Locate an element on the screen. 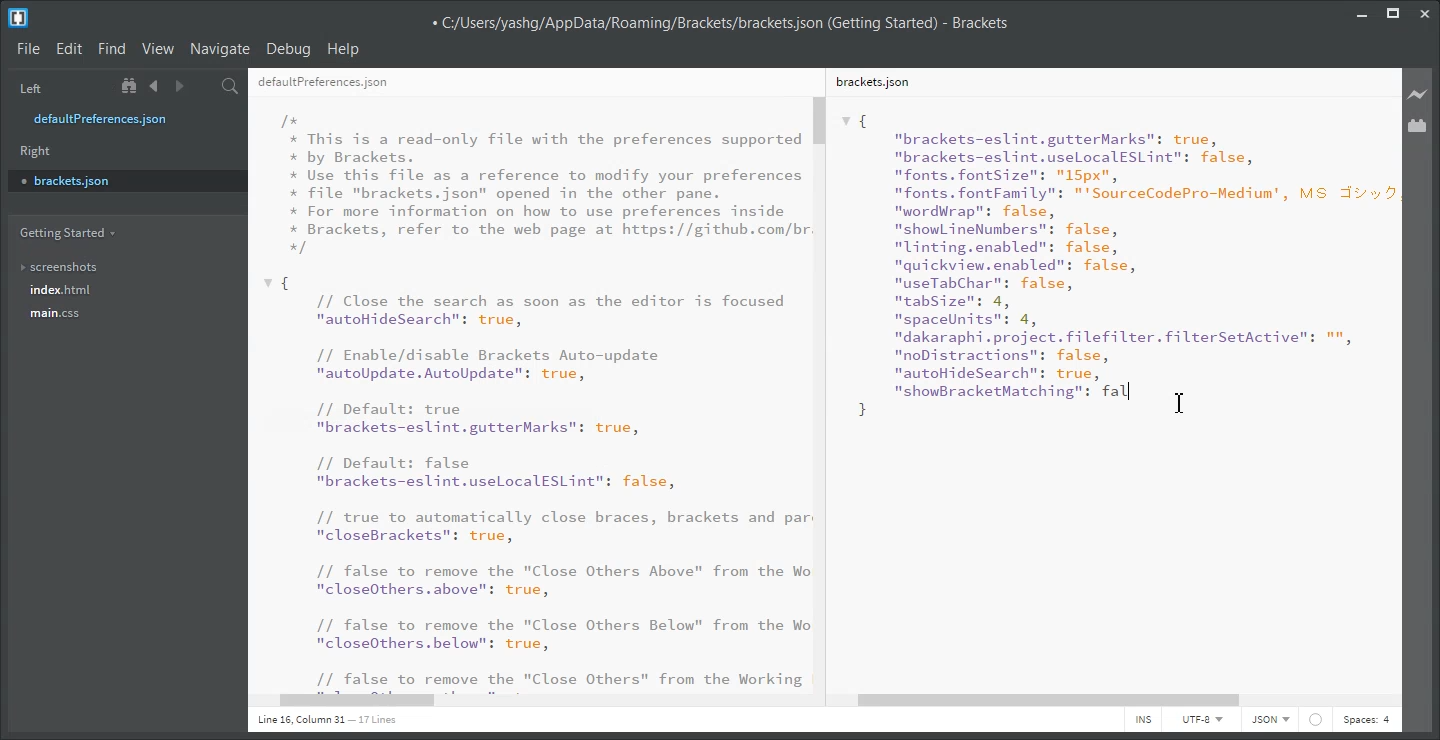 The image size is (1440, 740). index.html is located at coordinates (61, 290).